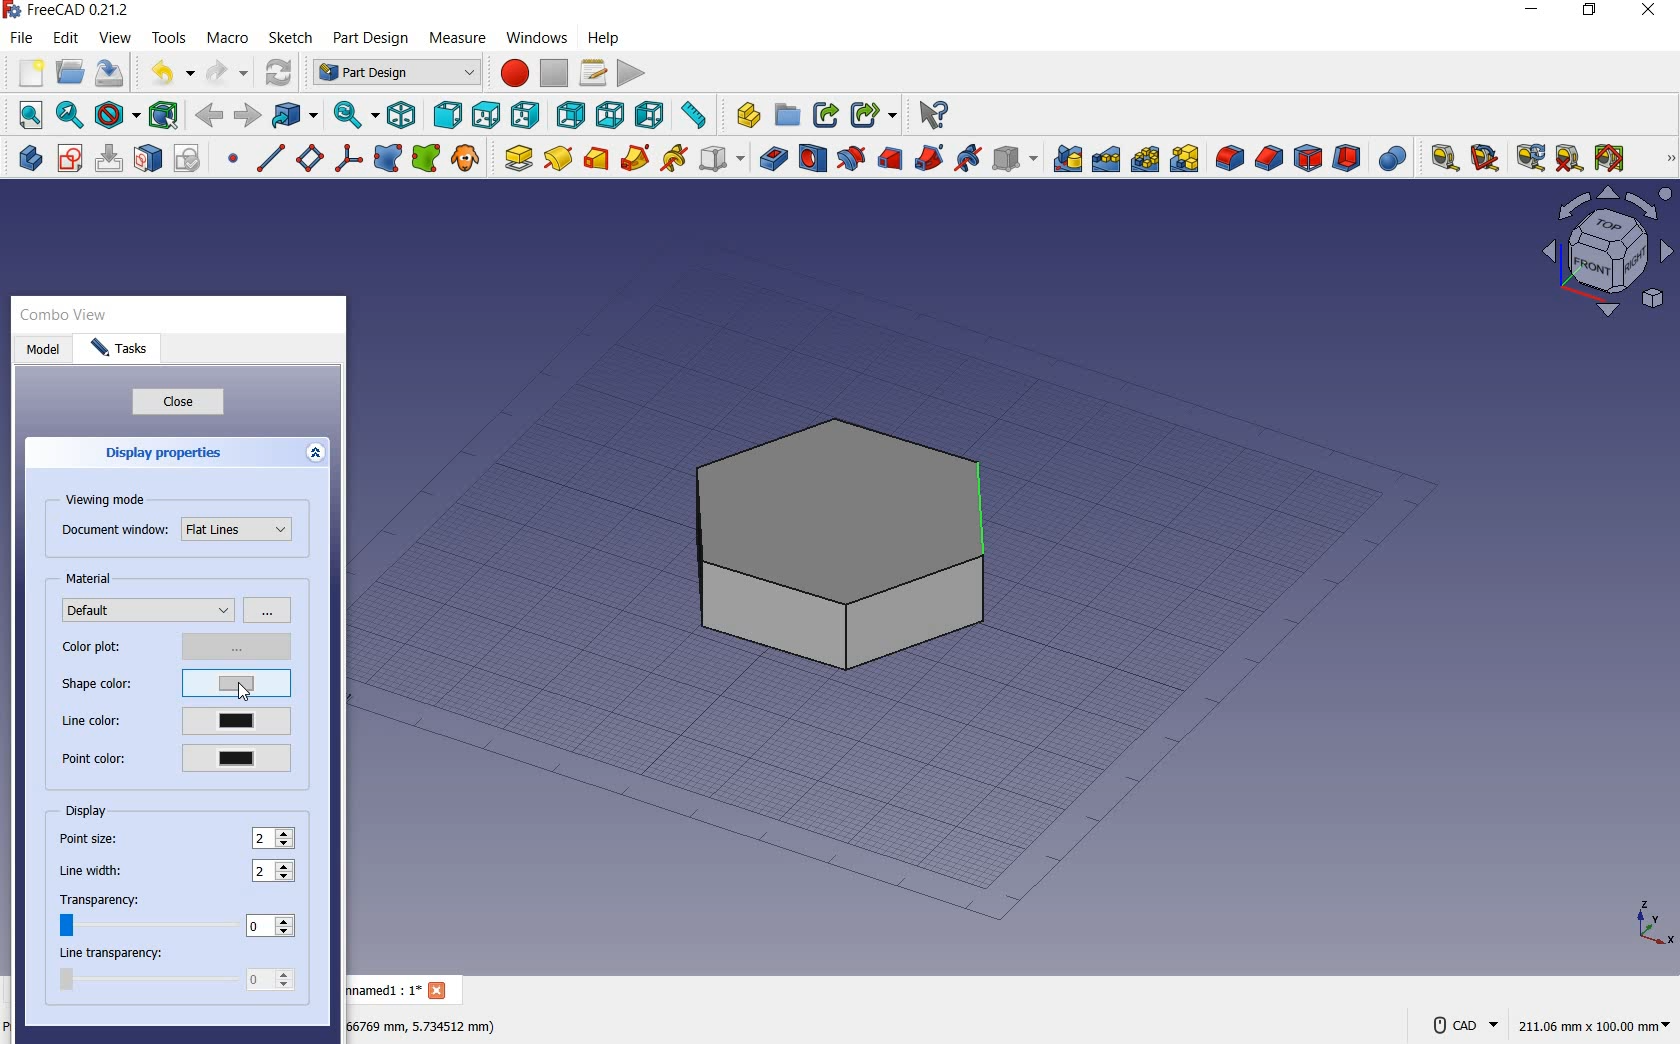 Image resolution: width=1680 pixels, height=1044 pixels. Describe the element at coordinates (71, 71) in the screenshot. I see `open` at that location.